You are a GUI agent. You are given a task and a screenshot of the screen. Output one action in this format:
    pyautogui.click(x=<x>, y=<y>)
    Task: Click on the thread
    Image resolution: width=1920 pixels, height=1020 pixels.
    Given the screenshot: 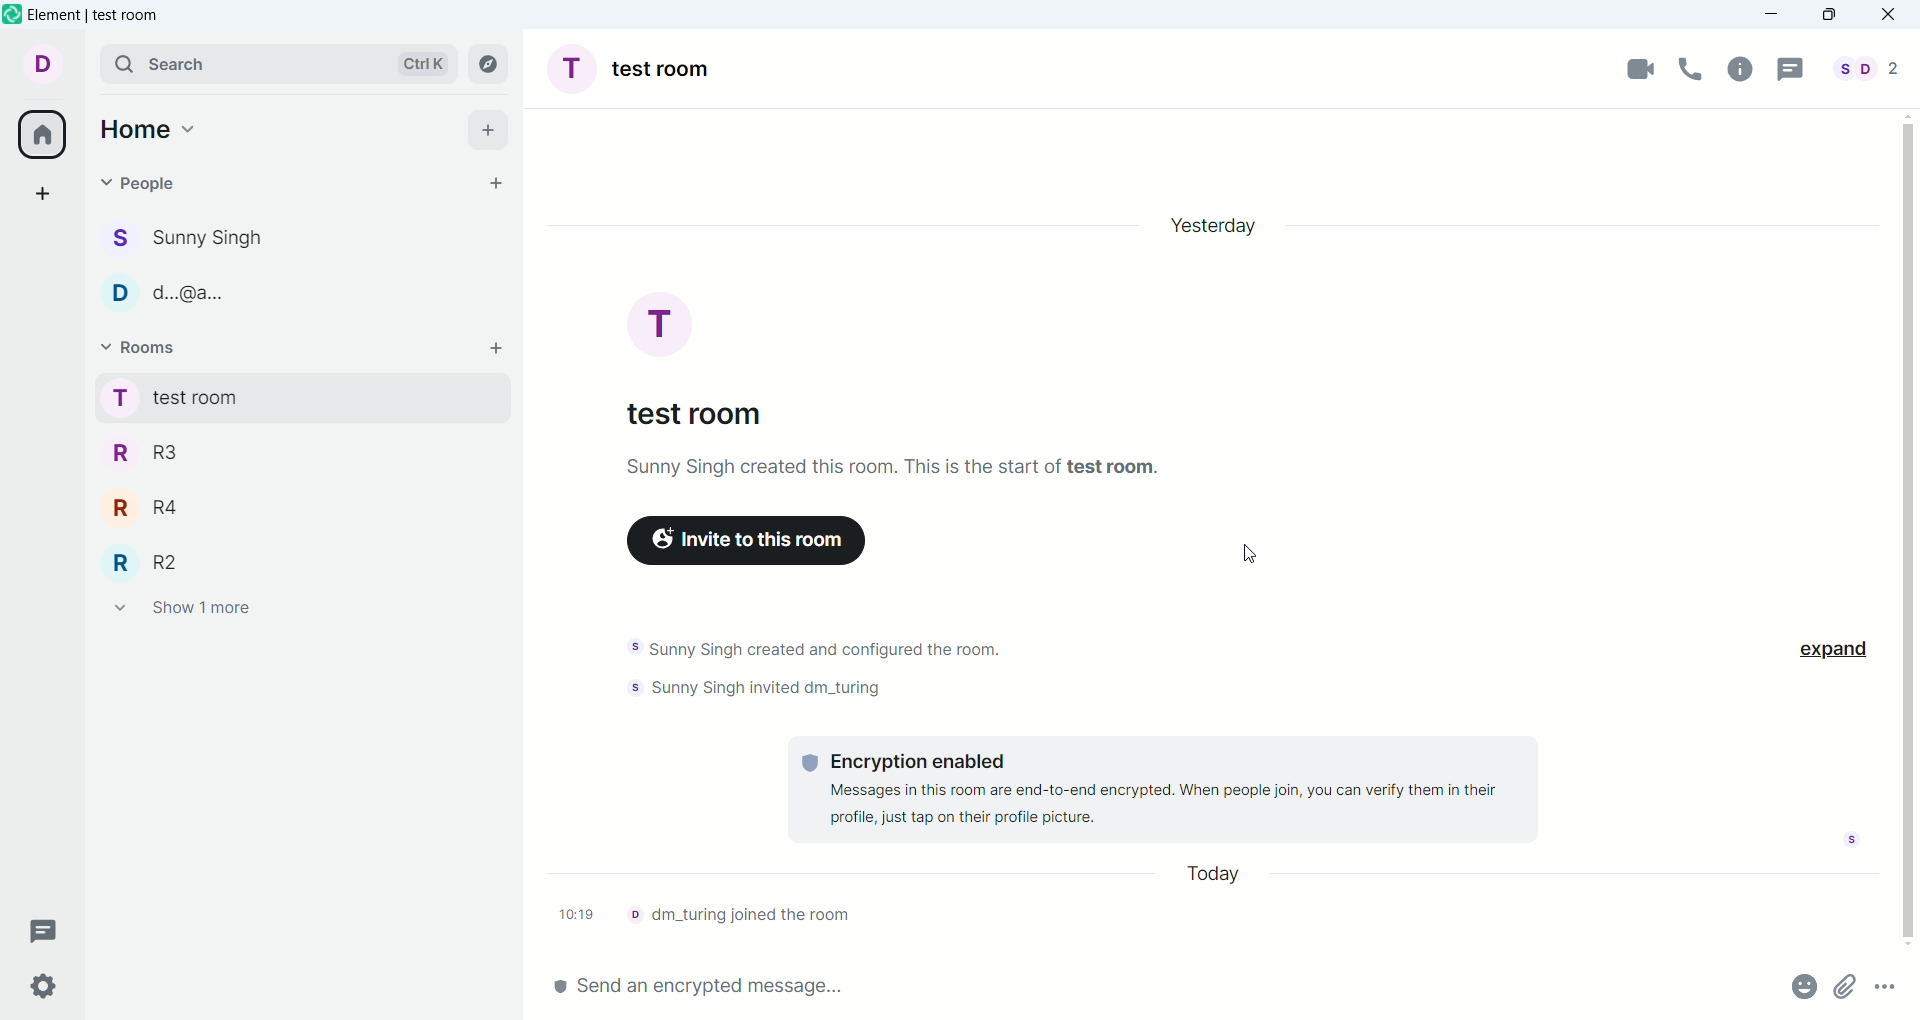 What is the action you would take?
    pyautogui.click(x=1792, y=69)
    